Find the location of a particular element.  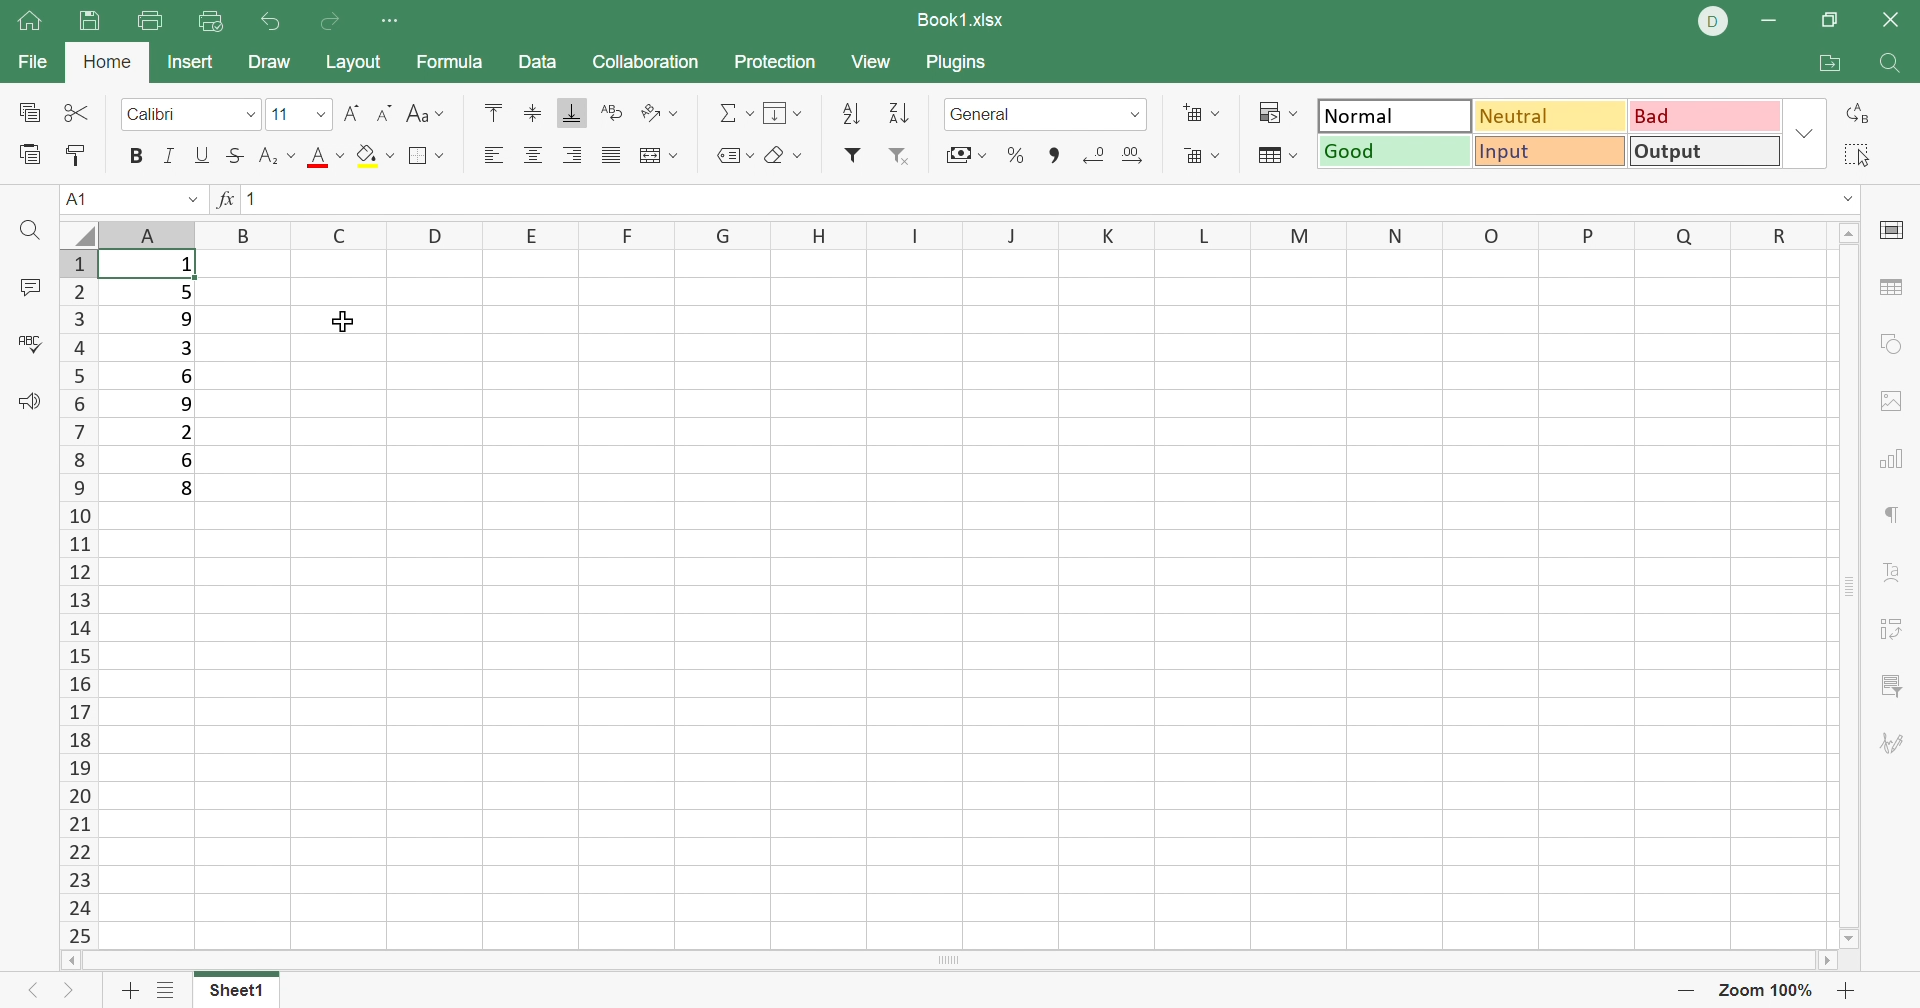

Orientation is located at coordinates (657, 115).